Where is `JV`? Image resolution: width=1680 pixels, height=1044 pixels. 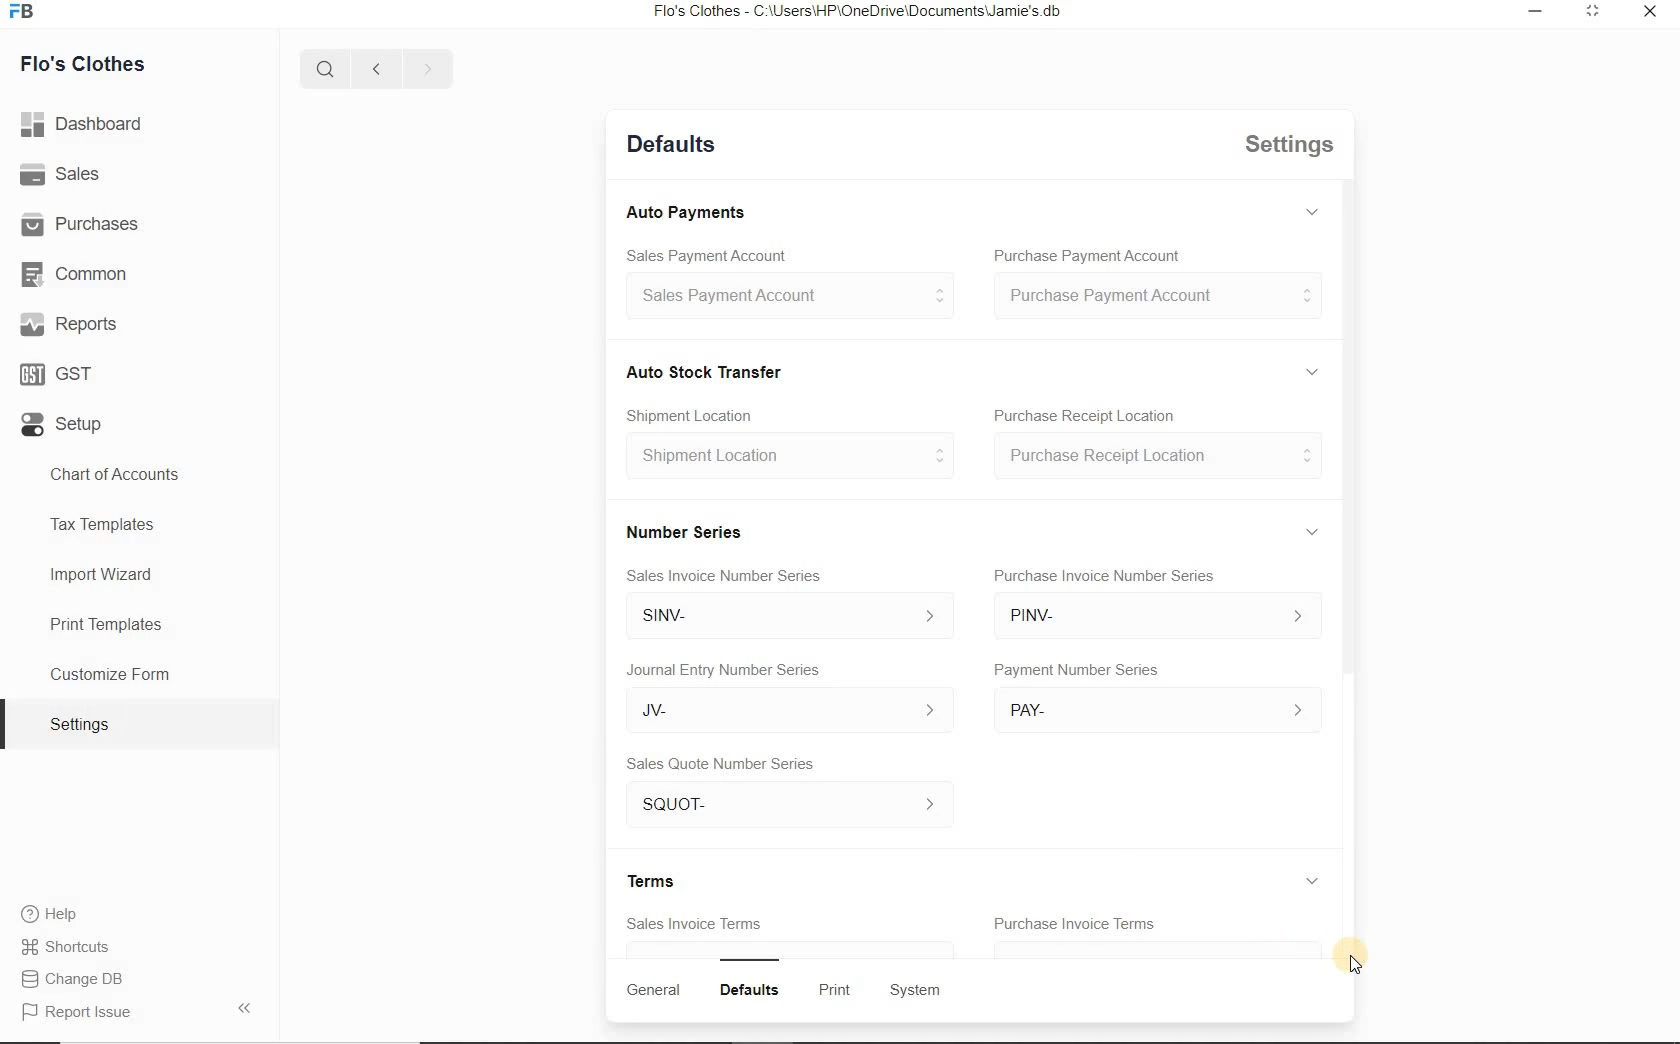
JV is located at coordinates (782, 712).